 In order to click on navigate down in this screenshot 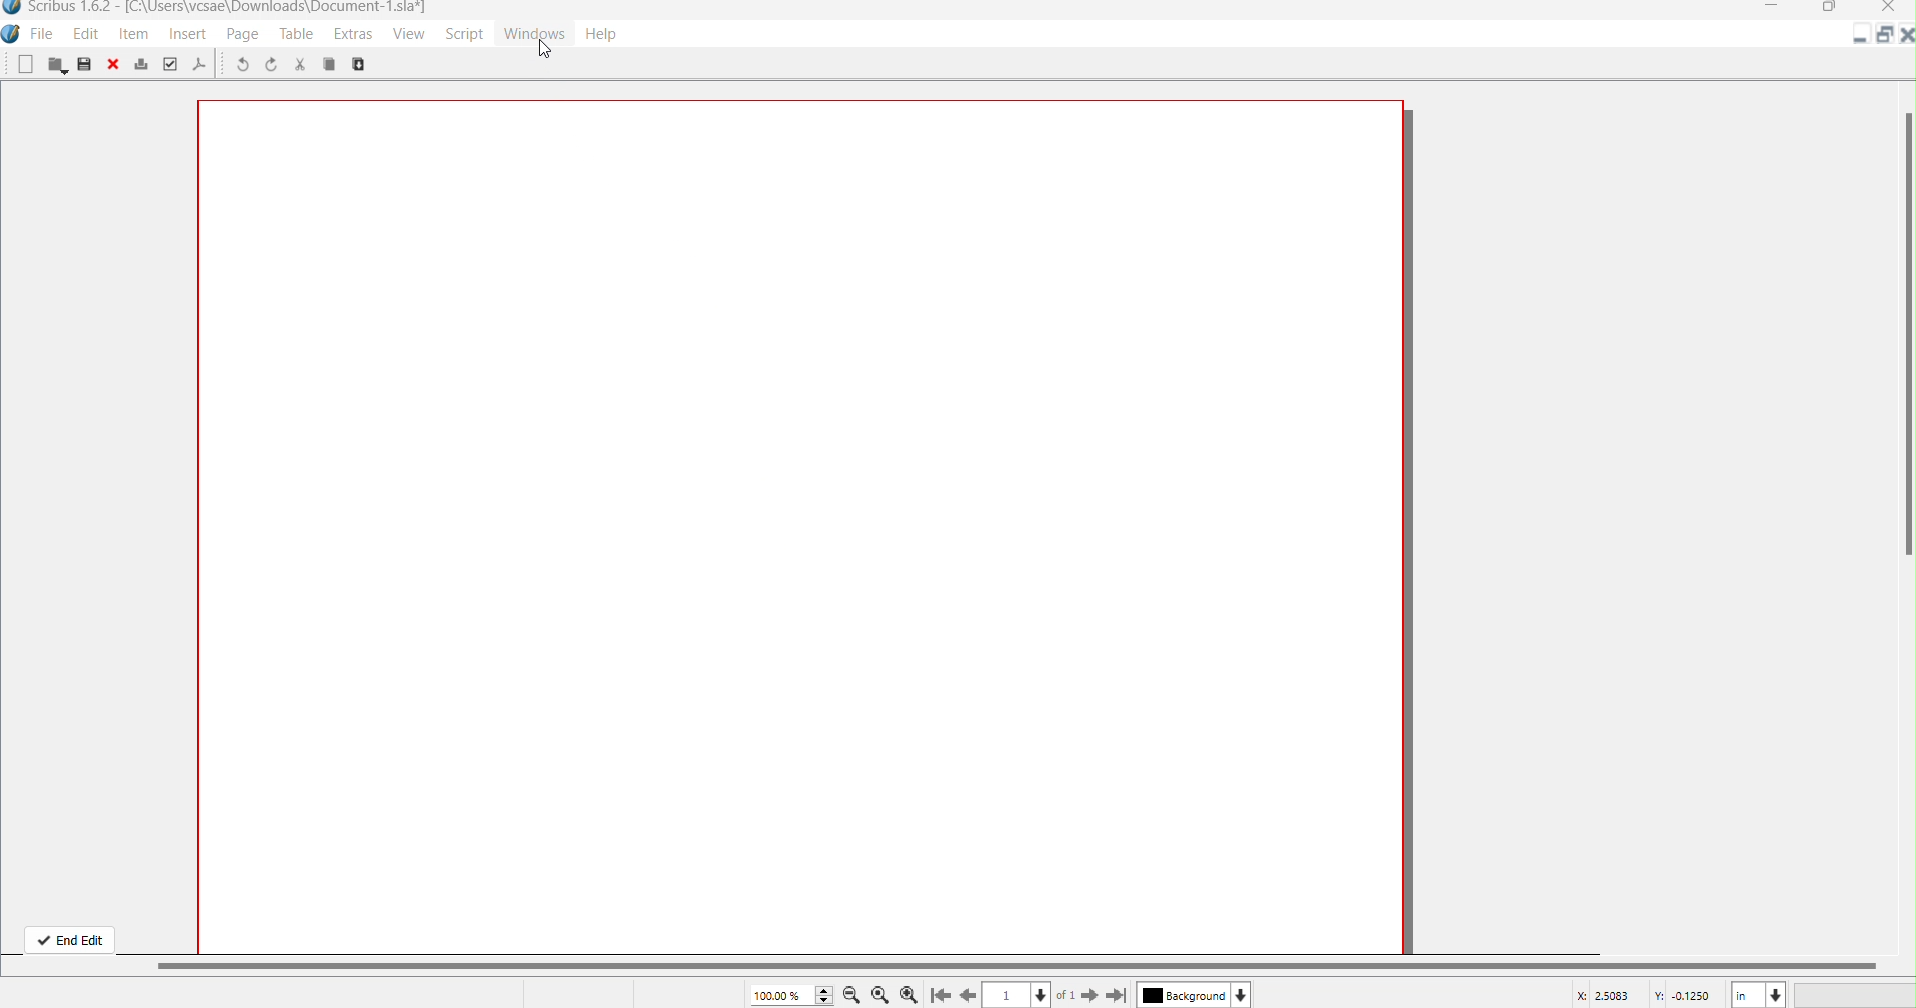, I will do `click(1043, 992)`.